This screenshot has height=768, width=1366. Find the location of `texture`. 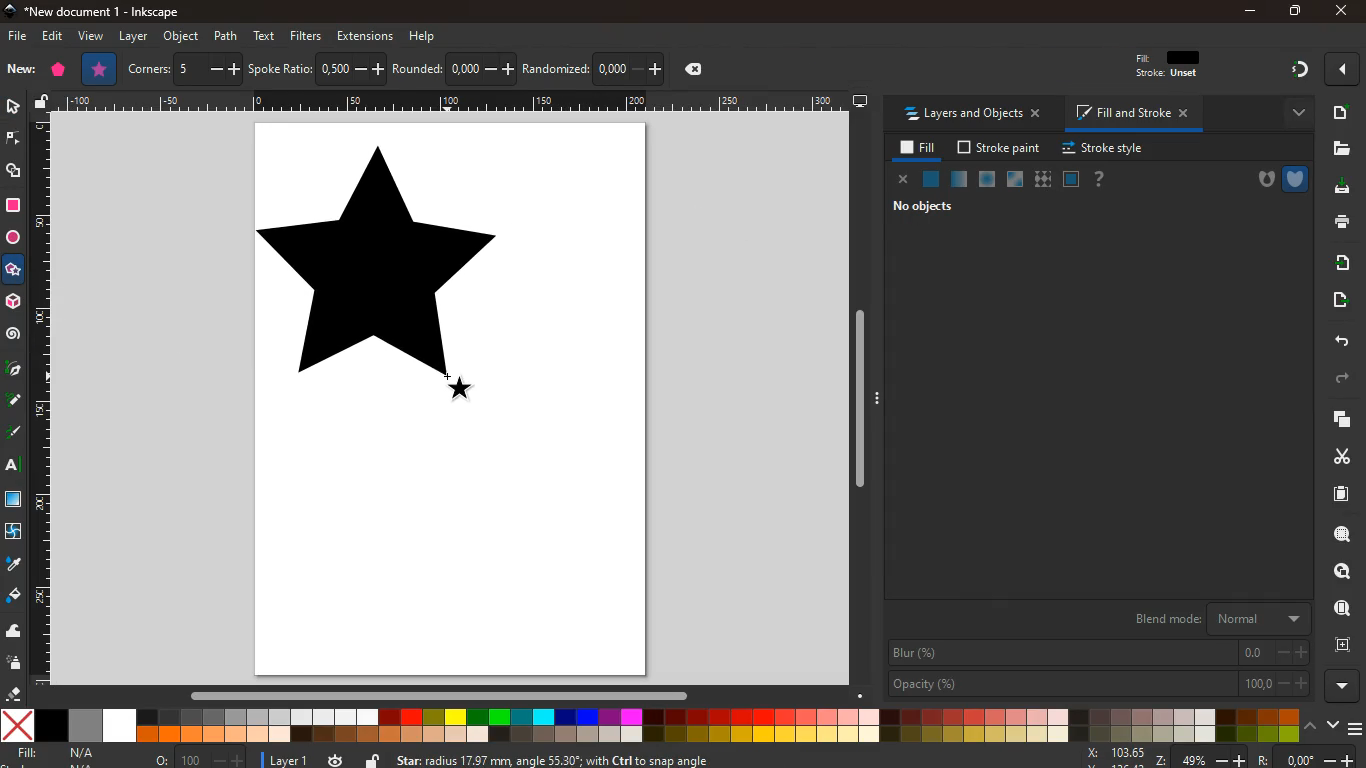

texture is located at coordinates (1043, 177).